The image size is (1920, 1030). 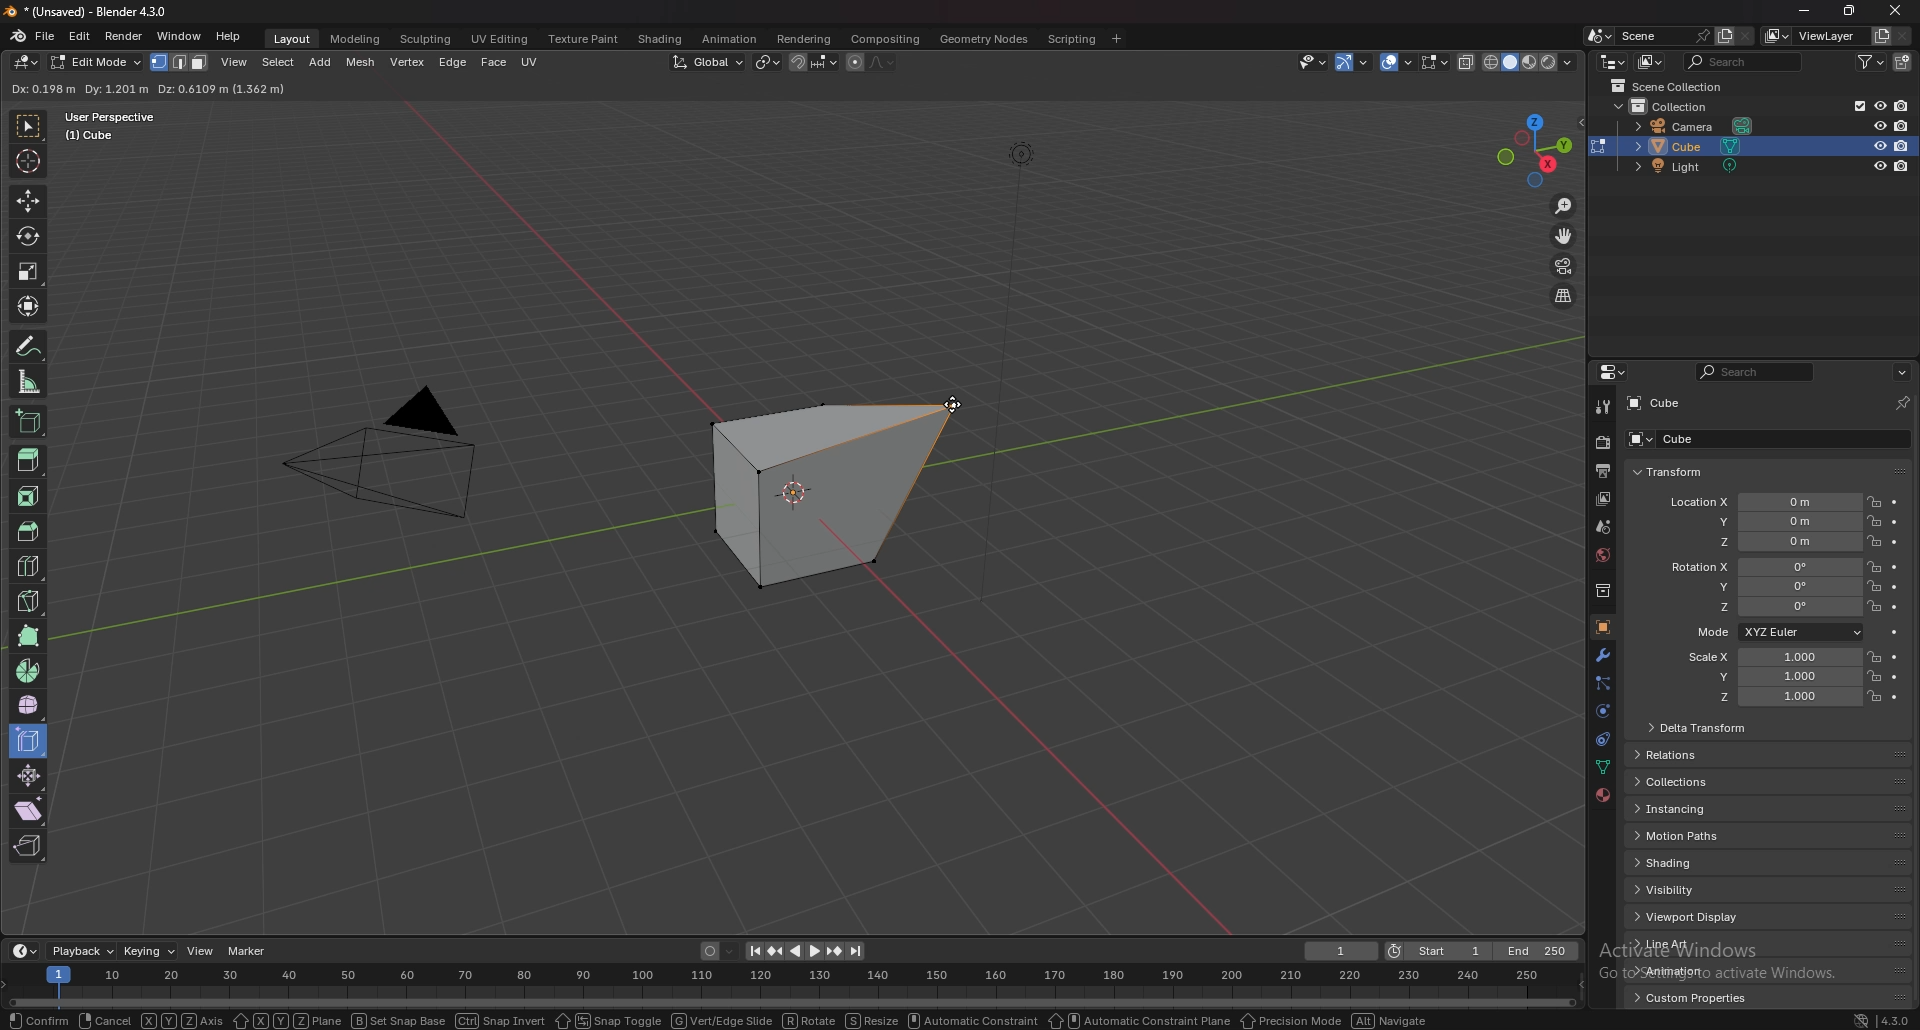 What do you see at coordinates (1873, 541) in the screenshot?
I see `lock` at bounding box center [1873, 541].